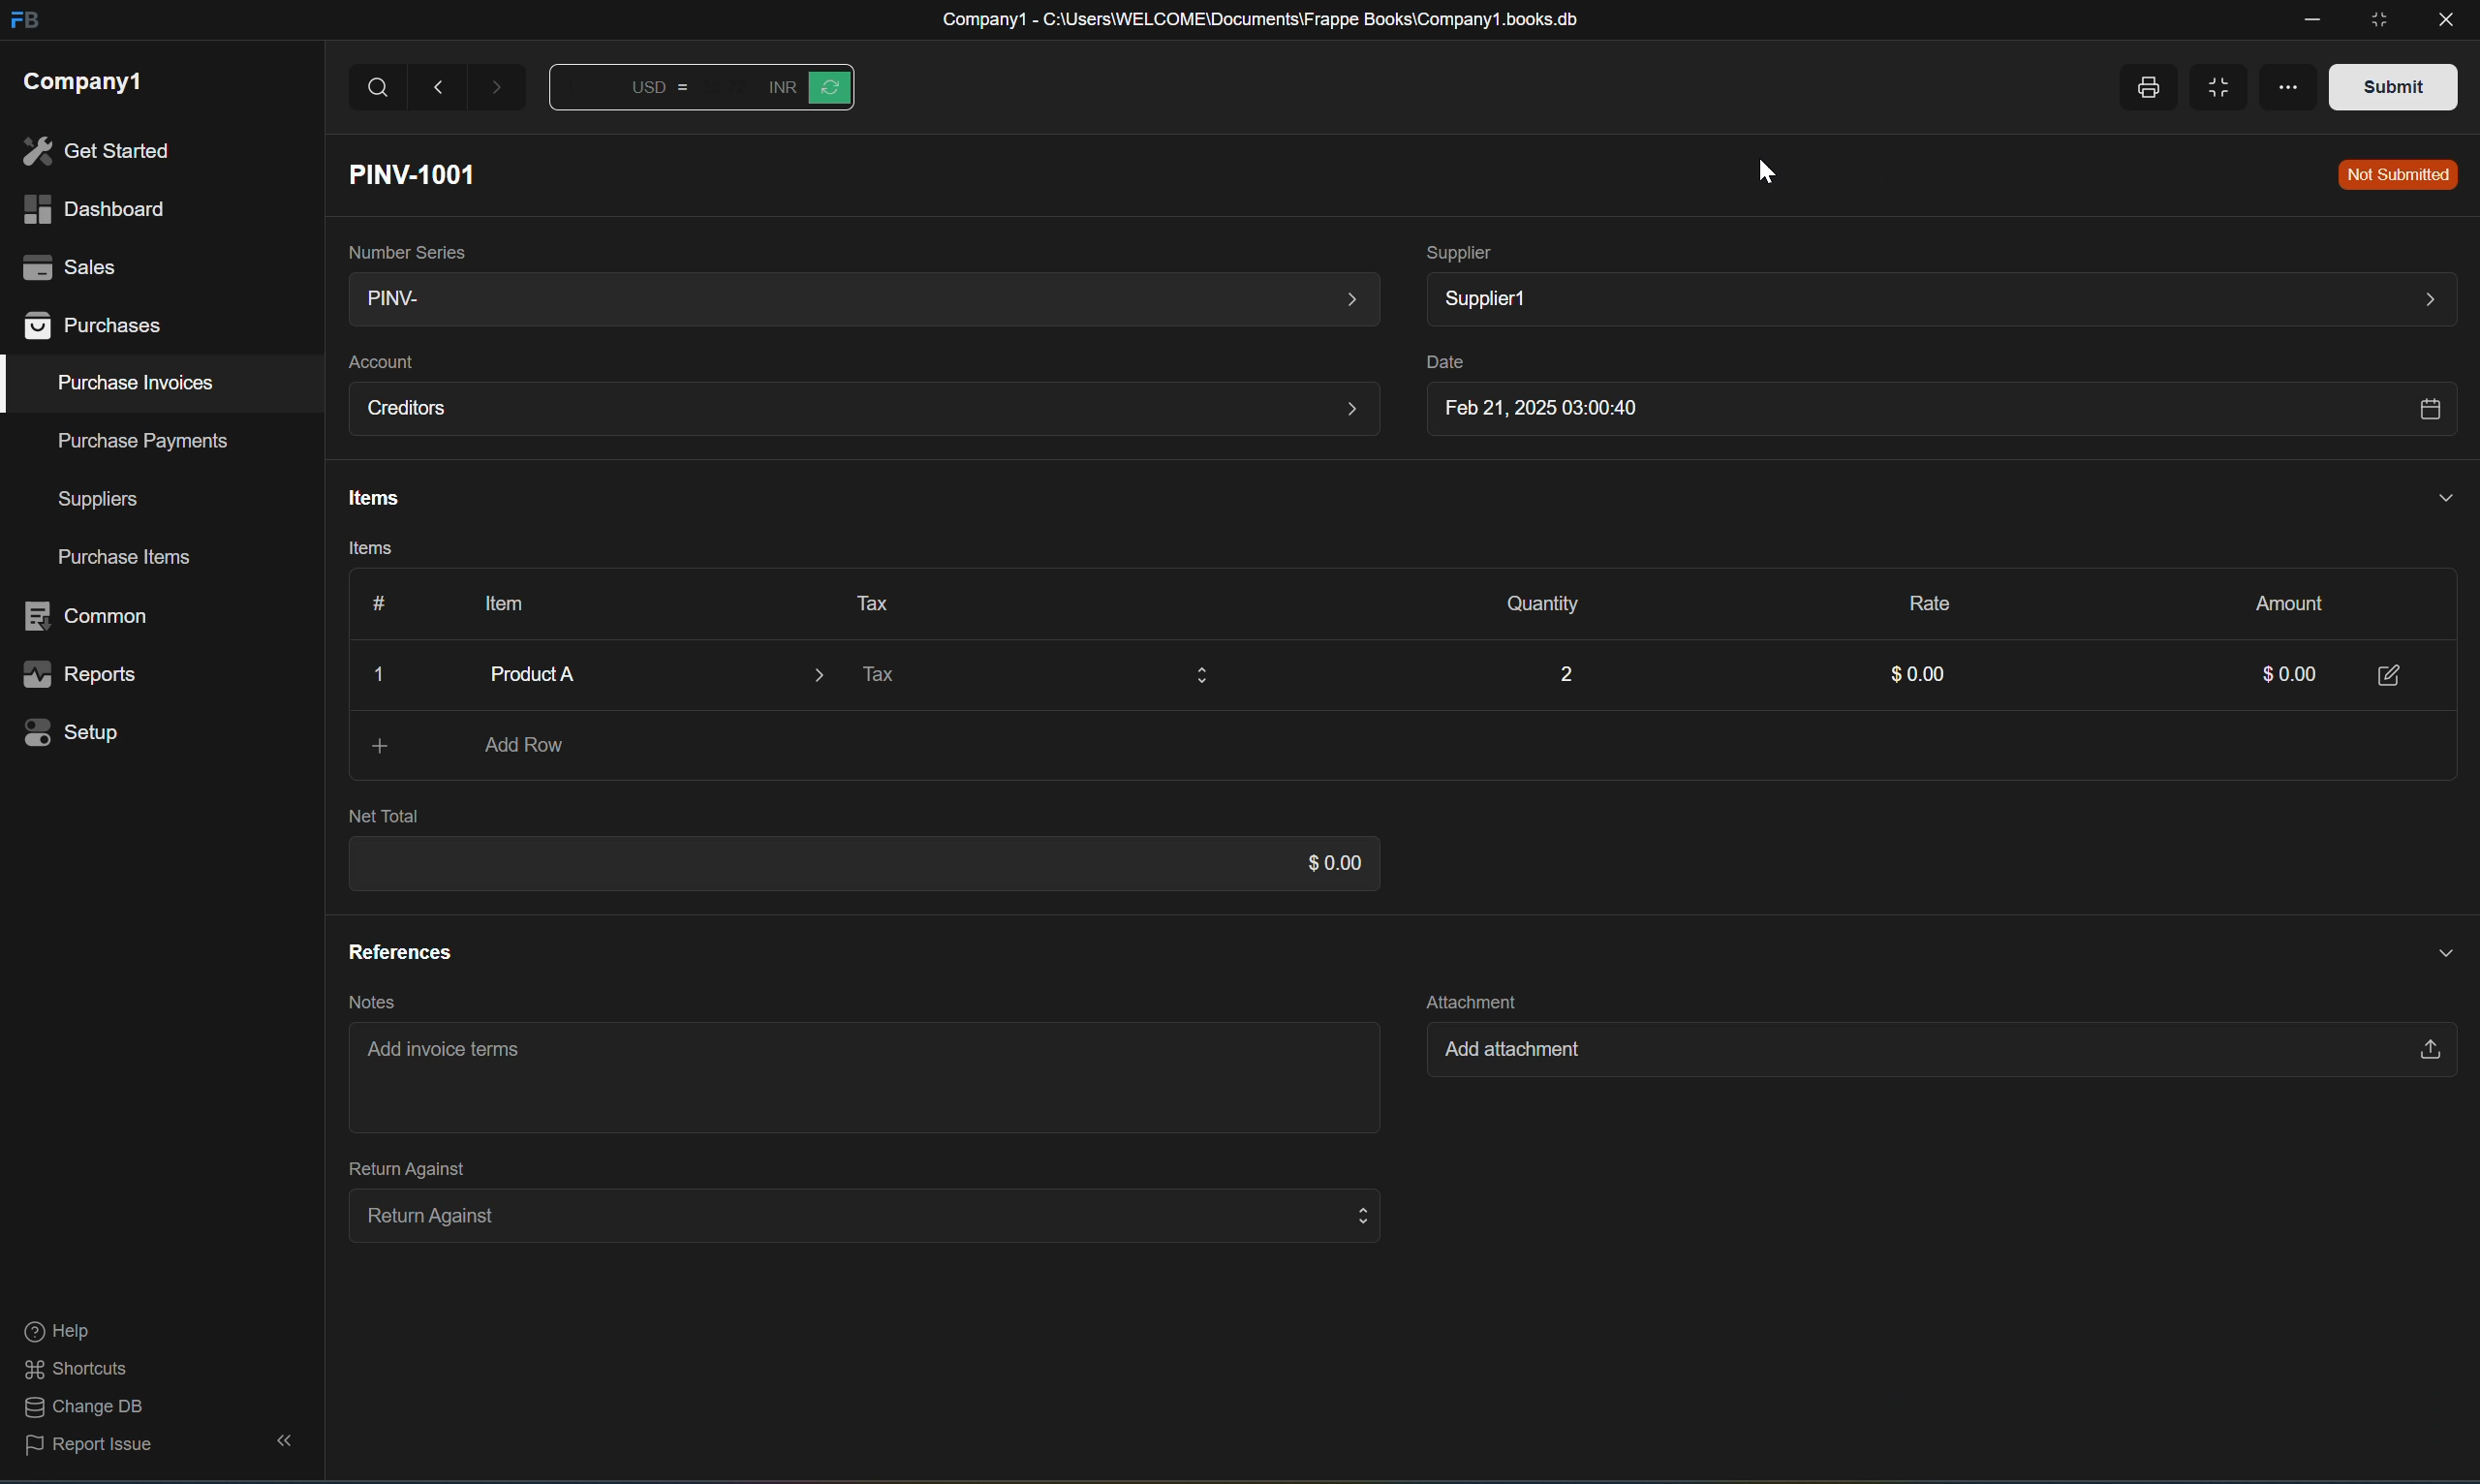 The image size is (2480, 1484). What do you see at coordinates (85, 81) in the screenshot?
I see `Company1` at bounding box center [85, 81].